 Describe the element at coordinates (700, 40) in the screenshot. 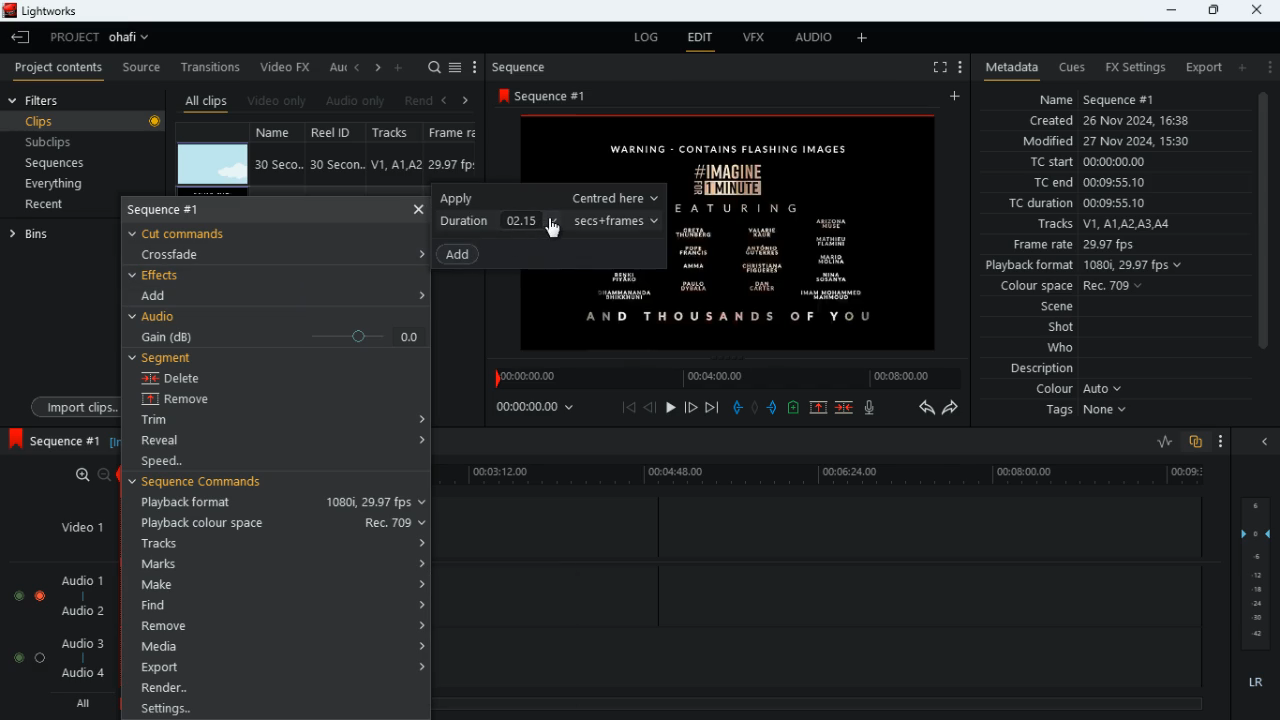

I see `edit` at that location.